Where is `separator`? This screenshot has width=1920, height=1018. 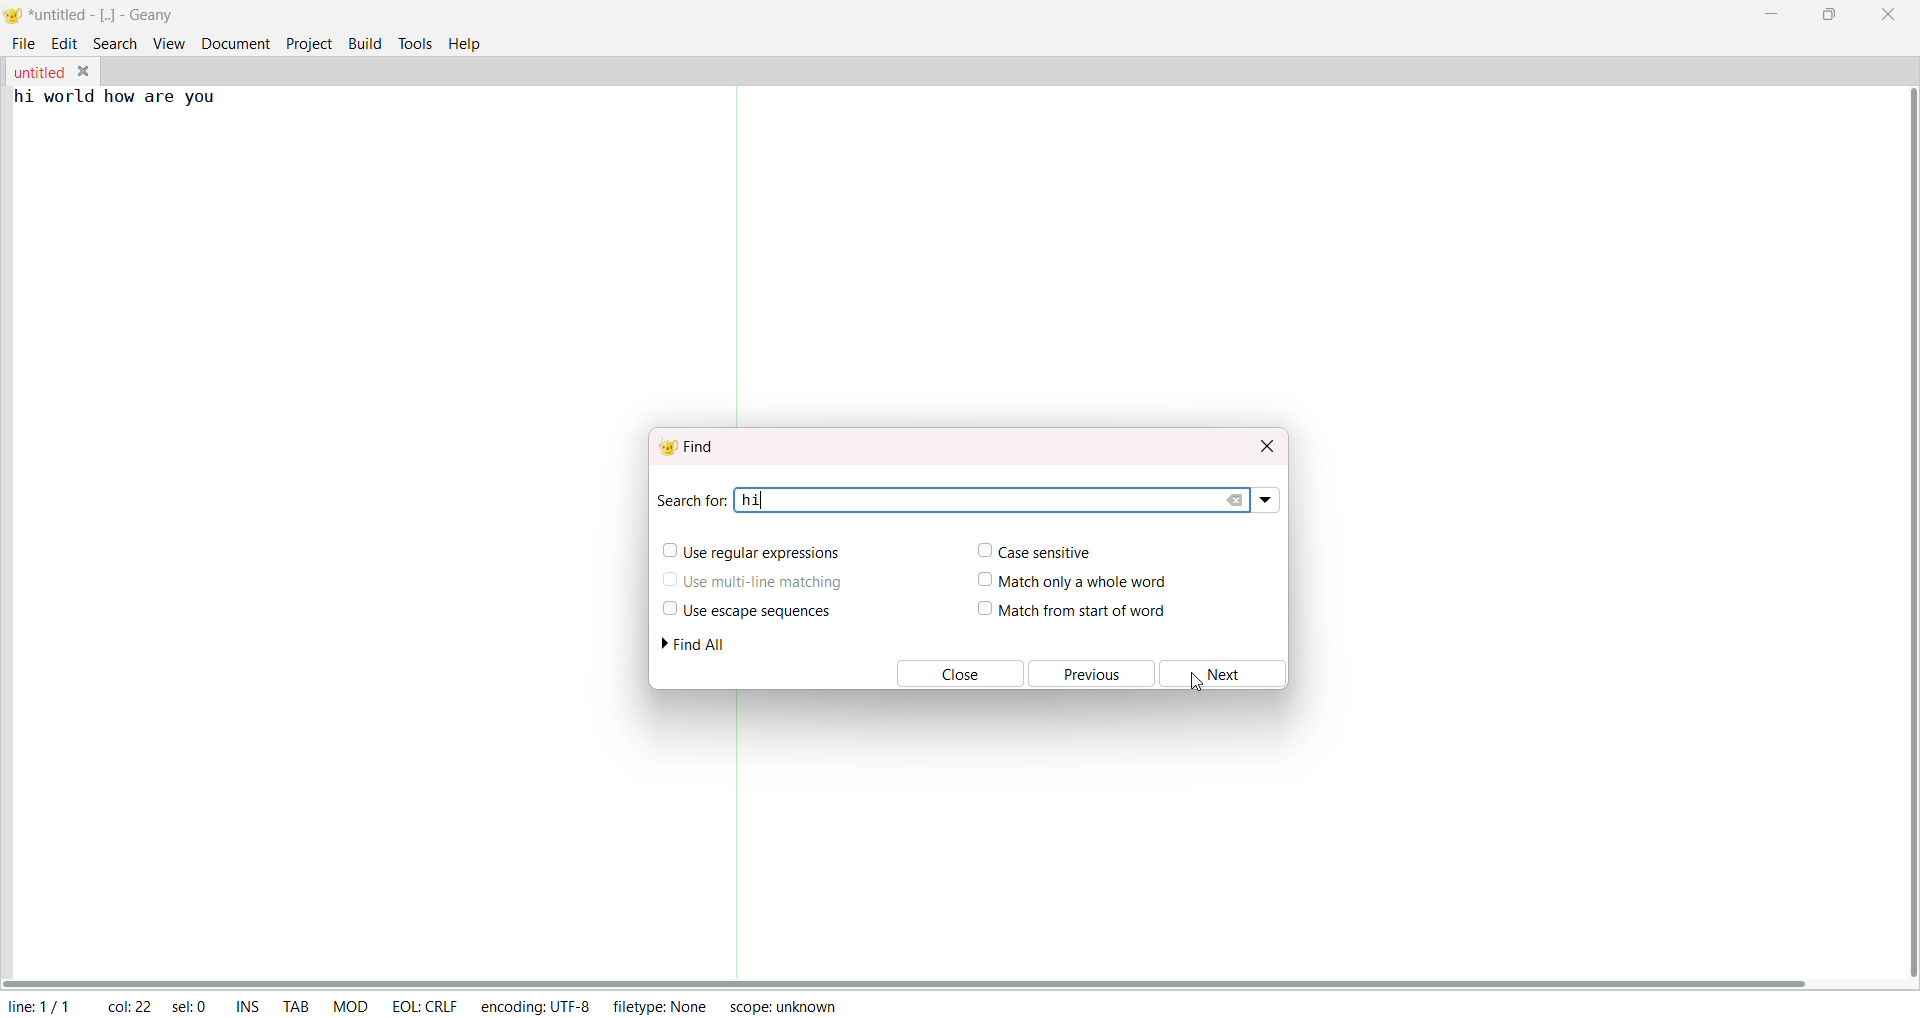 separator is located at coordinates (741, 832).